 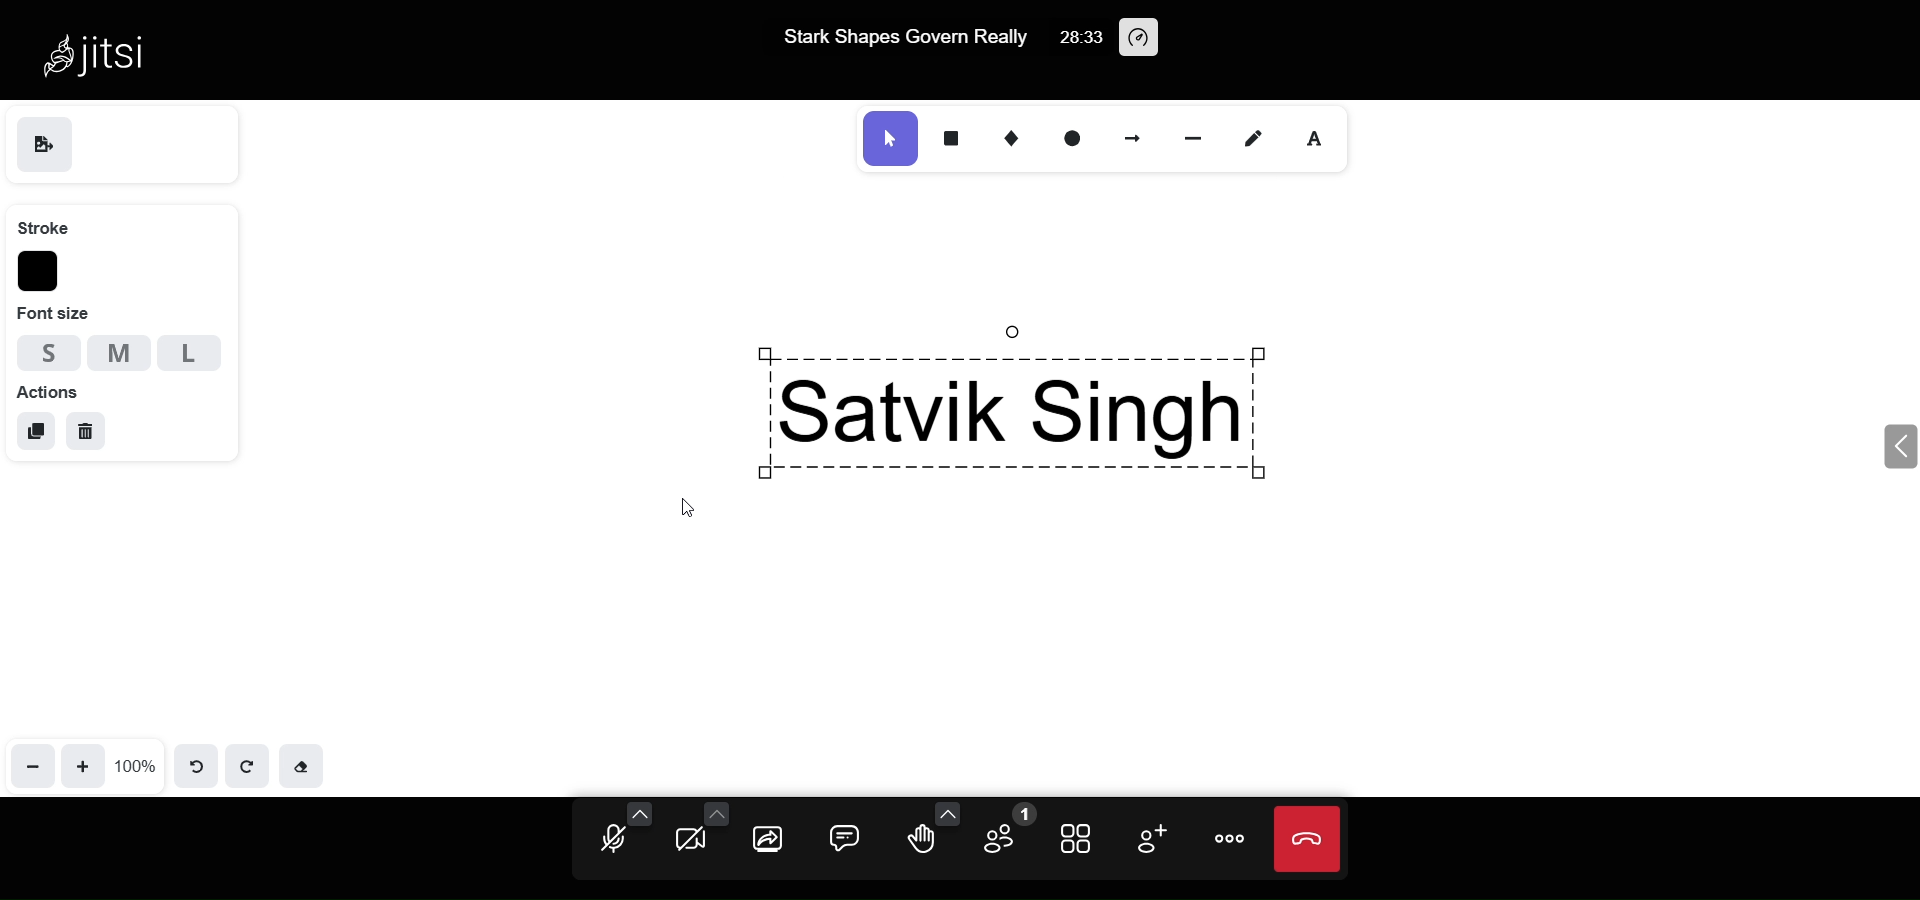 I want to click on Jitsi, so click(x=106, y=53).